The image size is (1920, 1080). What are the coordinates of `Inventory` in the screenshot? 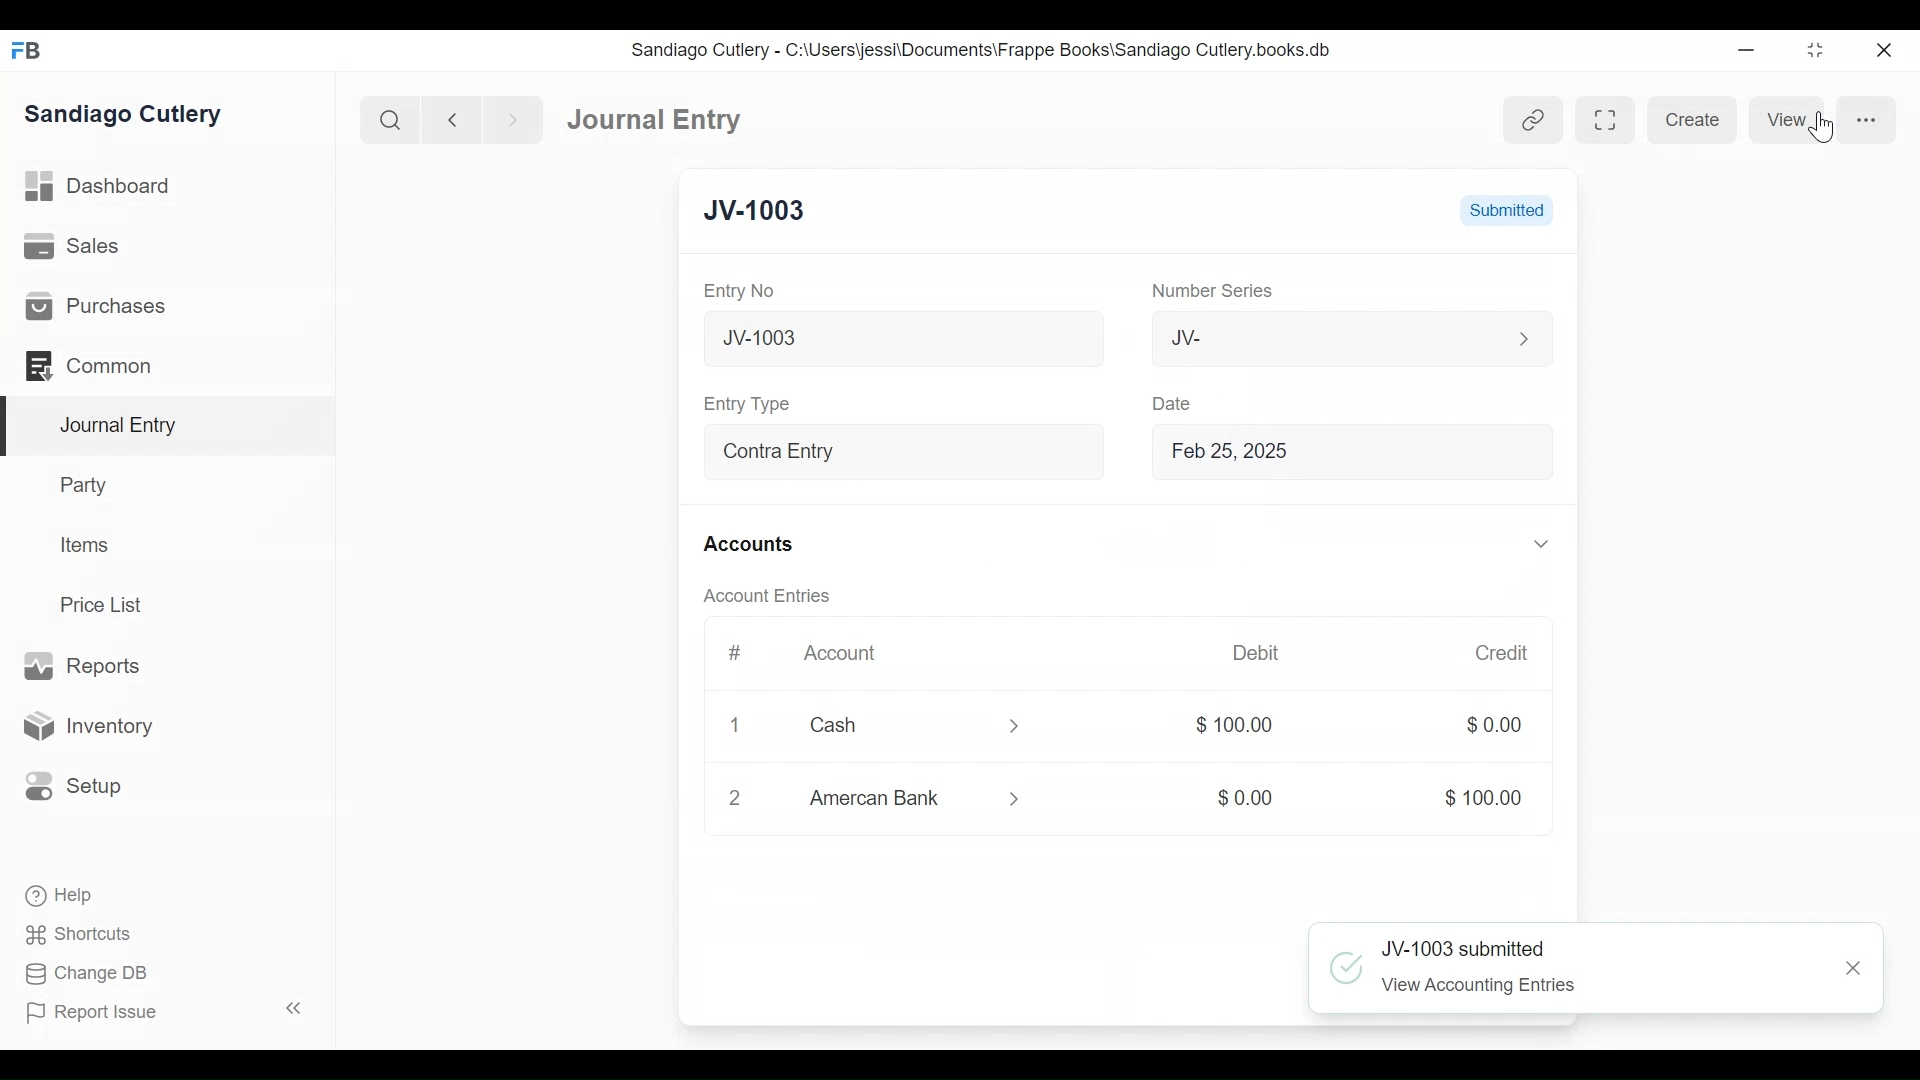 It's located at (93, 725).